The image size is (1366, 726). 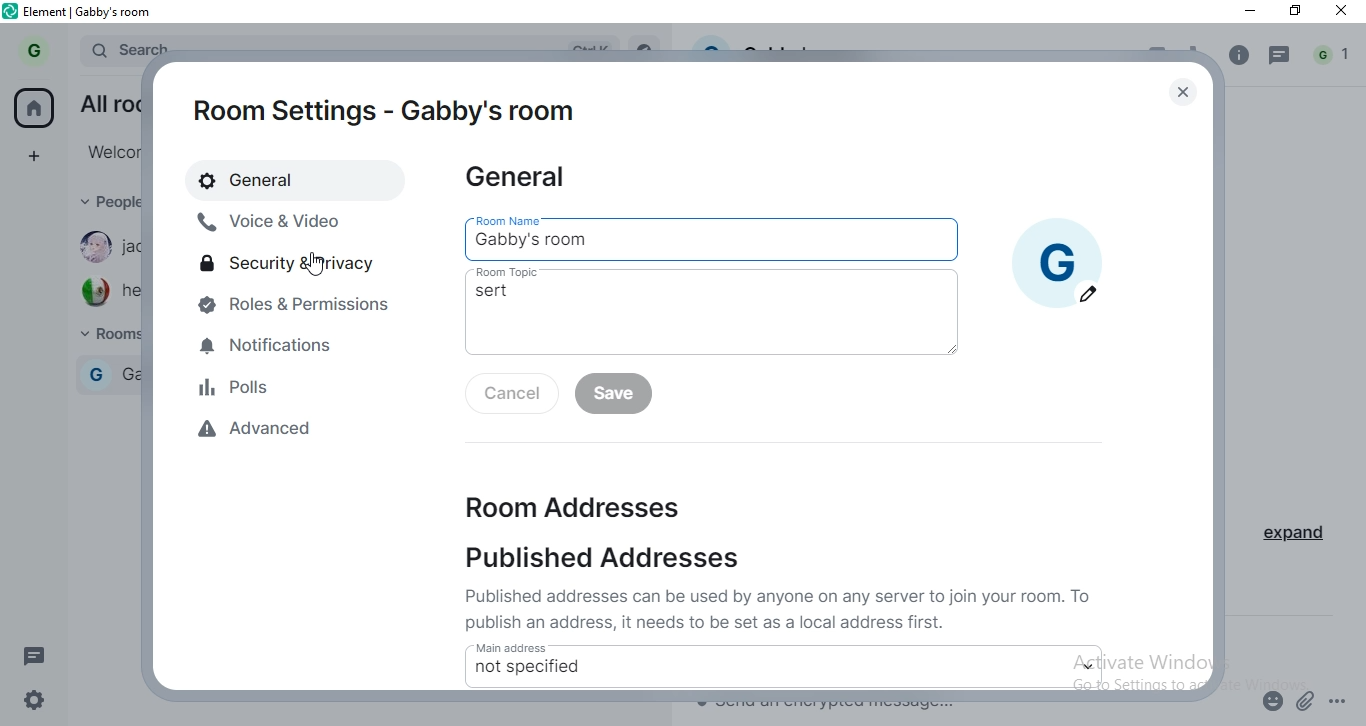 What do you see at coordinates (111, 151) in the screenshot?
I see `welcome` at bounding box center [111, 151].